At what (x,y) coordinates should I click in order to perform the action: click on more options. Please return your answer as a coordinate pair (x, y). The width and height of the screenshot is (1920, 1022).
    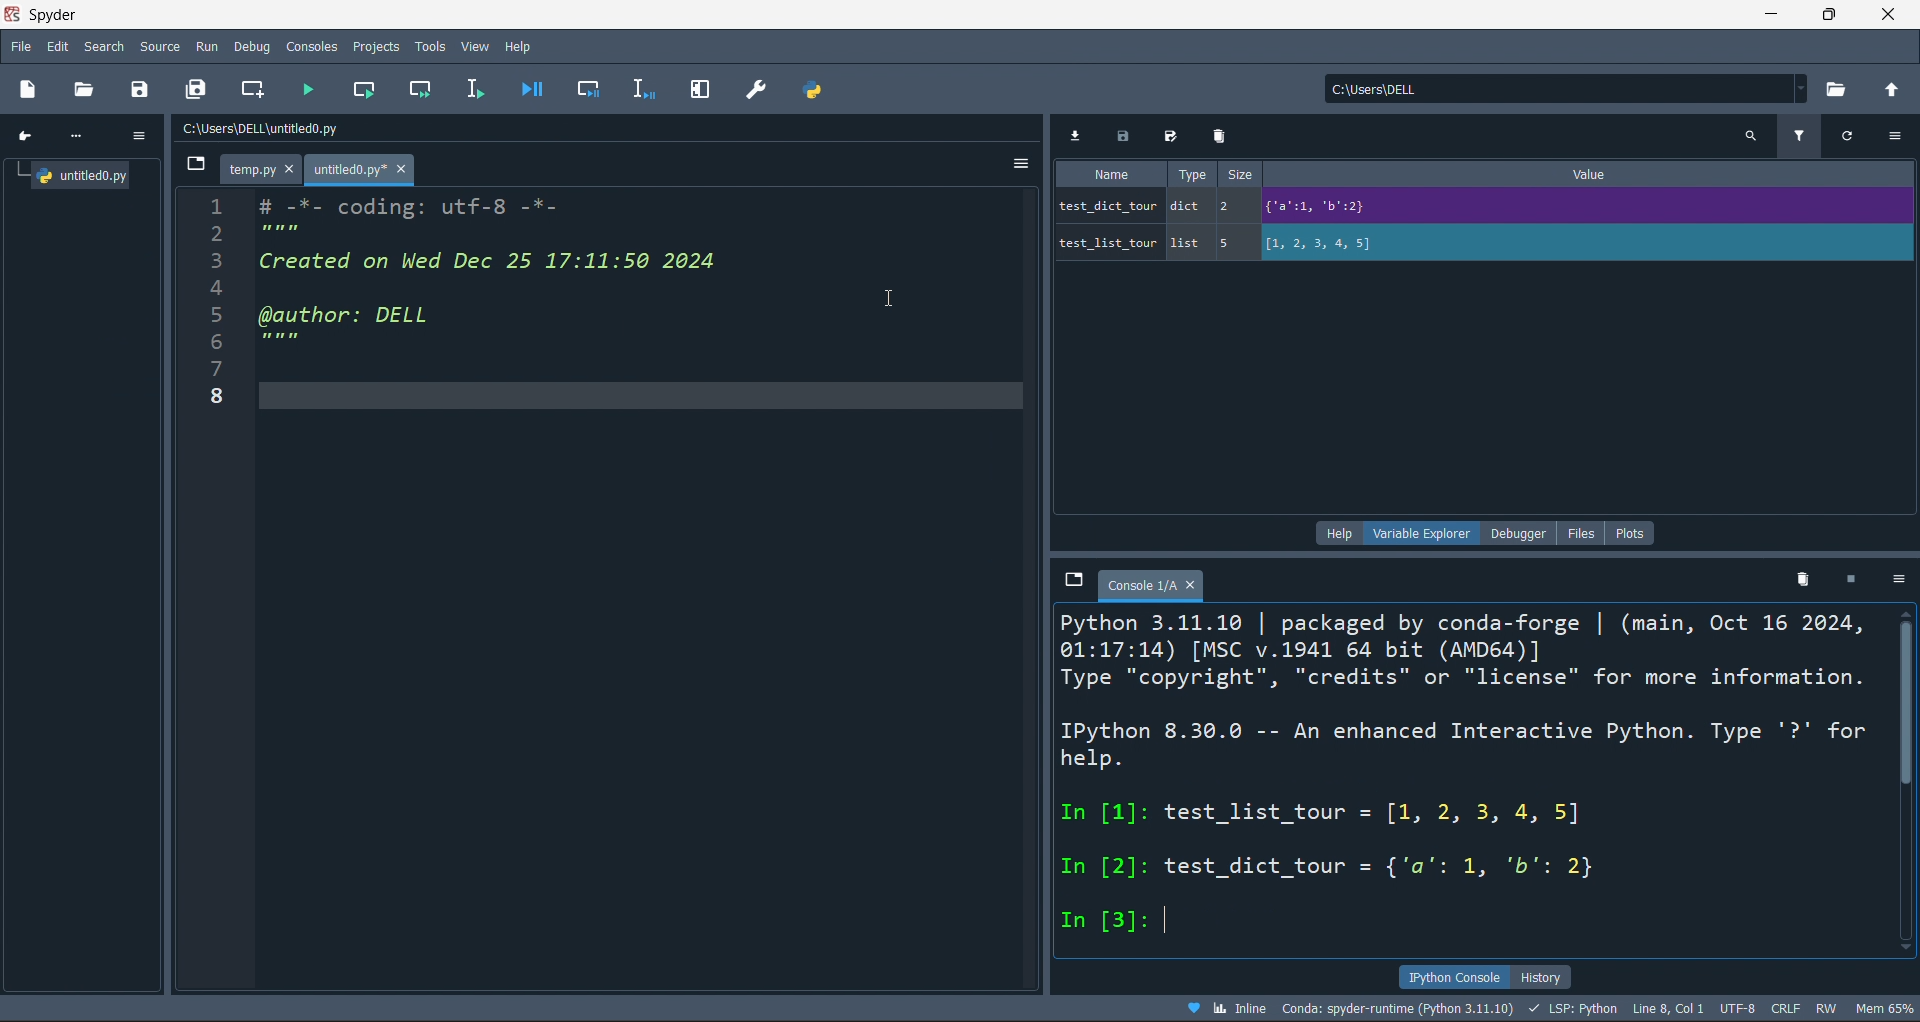
    Looking at the image, I should click on (141, 137).